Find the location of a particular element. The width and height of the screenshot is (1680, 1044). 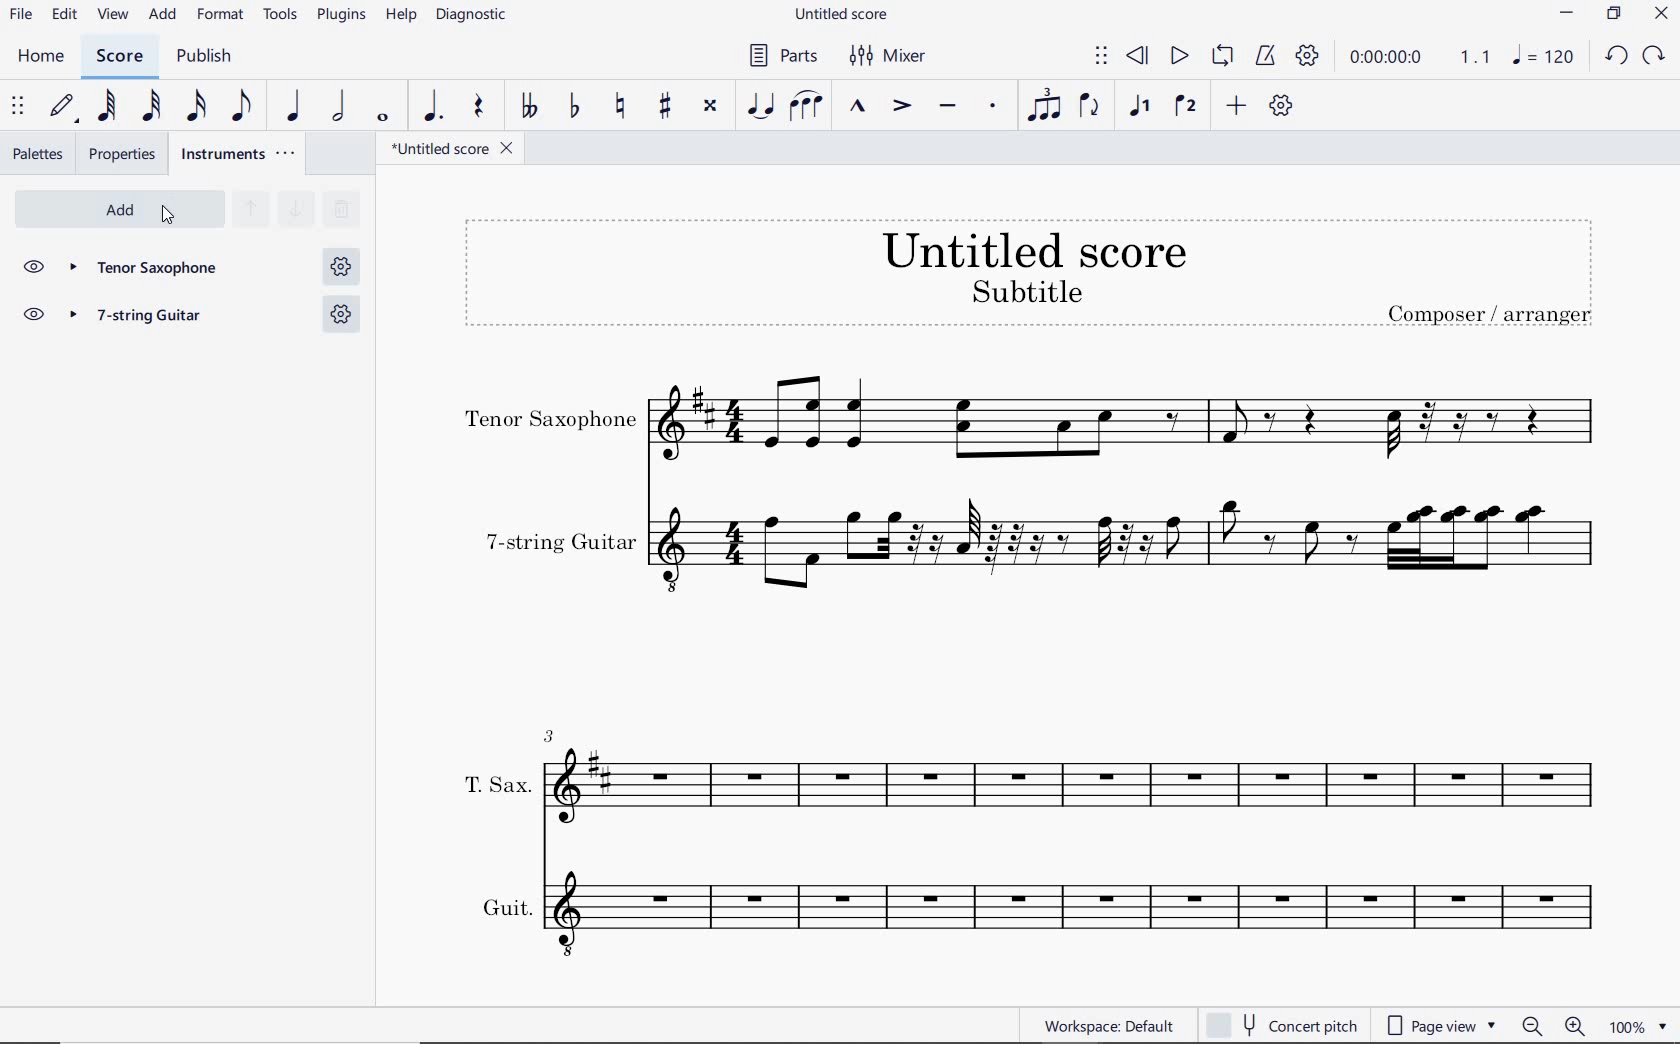

VOICE 2 is located at coordinates (1188, 107).